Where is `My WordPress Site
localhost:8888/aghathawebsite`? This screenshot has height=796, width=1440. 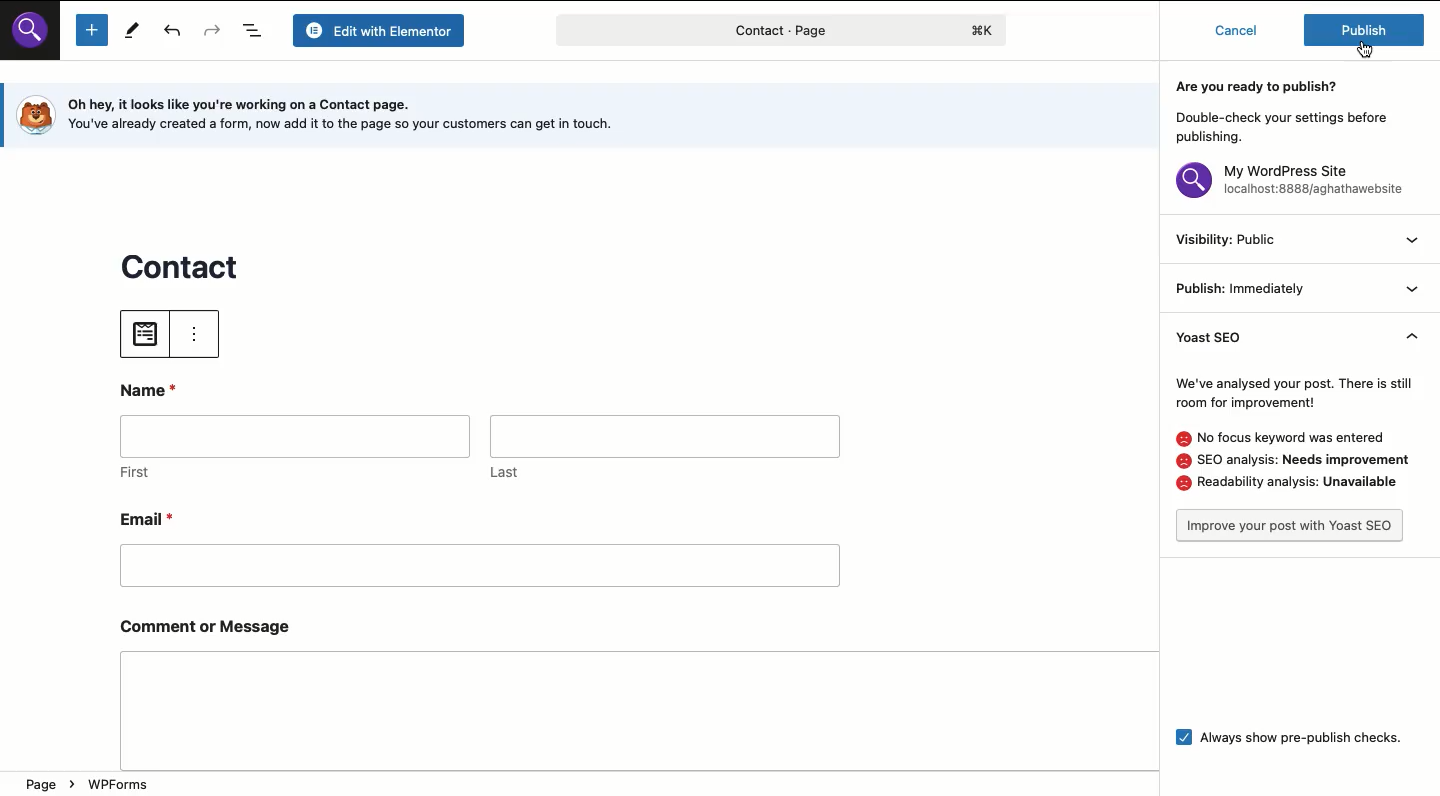 My WordPress Site
localhost:8888/aghathawebsite is located at coordinates (1294, 184).